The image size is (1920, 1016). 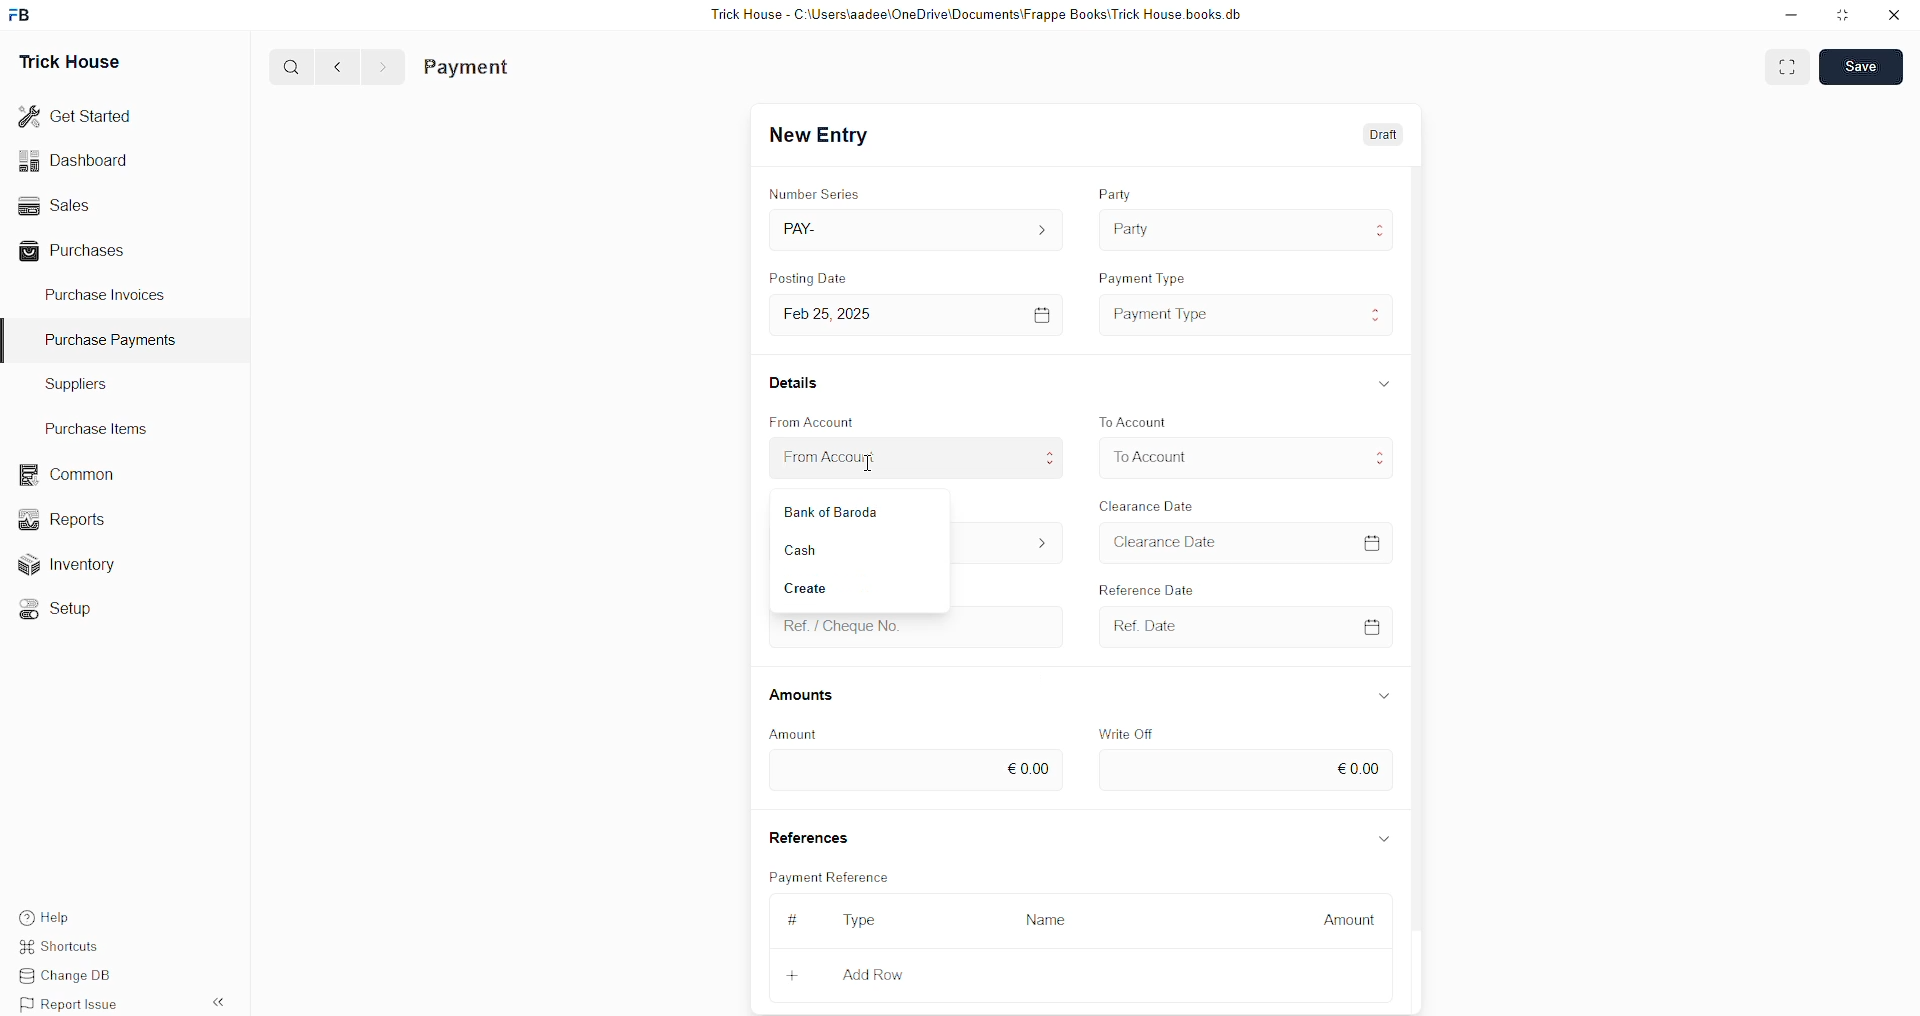 I want to click on Sales, so click(x=52, y=203).